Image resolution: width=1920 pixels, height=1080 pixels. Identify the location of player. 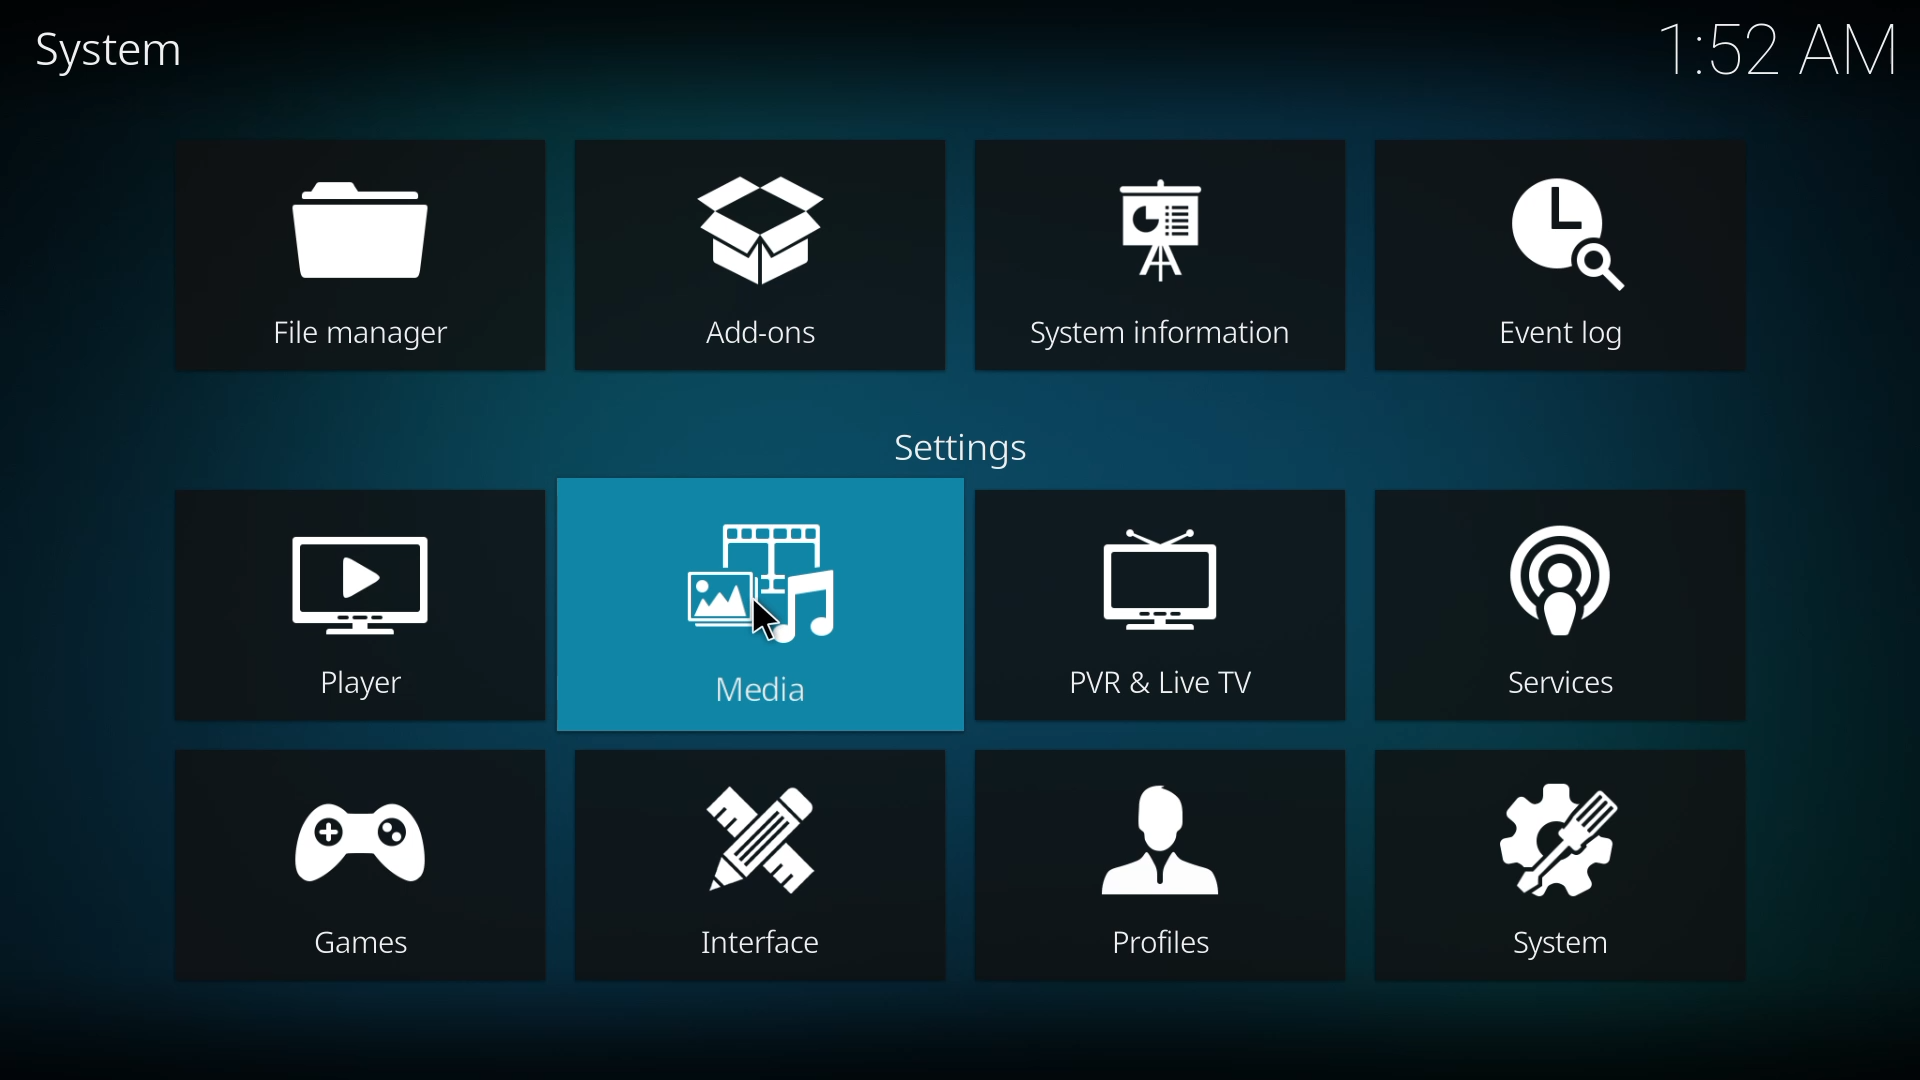
(360, 606).